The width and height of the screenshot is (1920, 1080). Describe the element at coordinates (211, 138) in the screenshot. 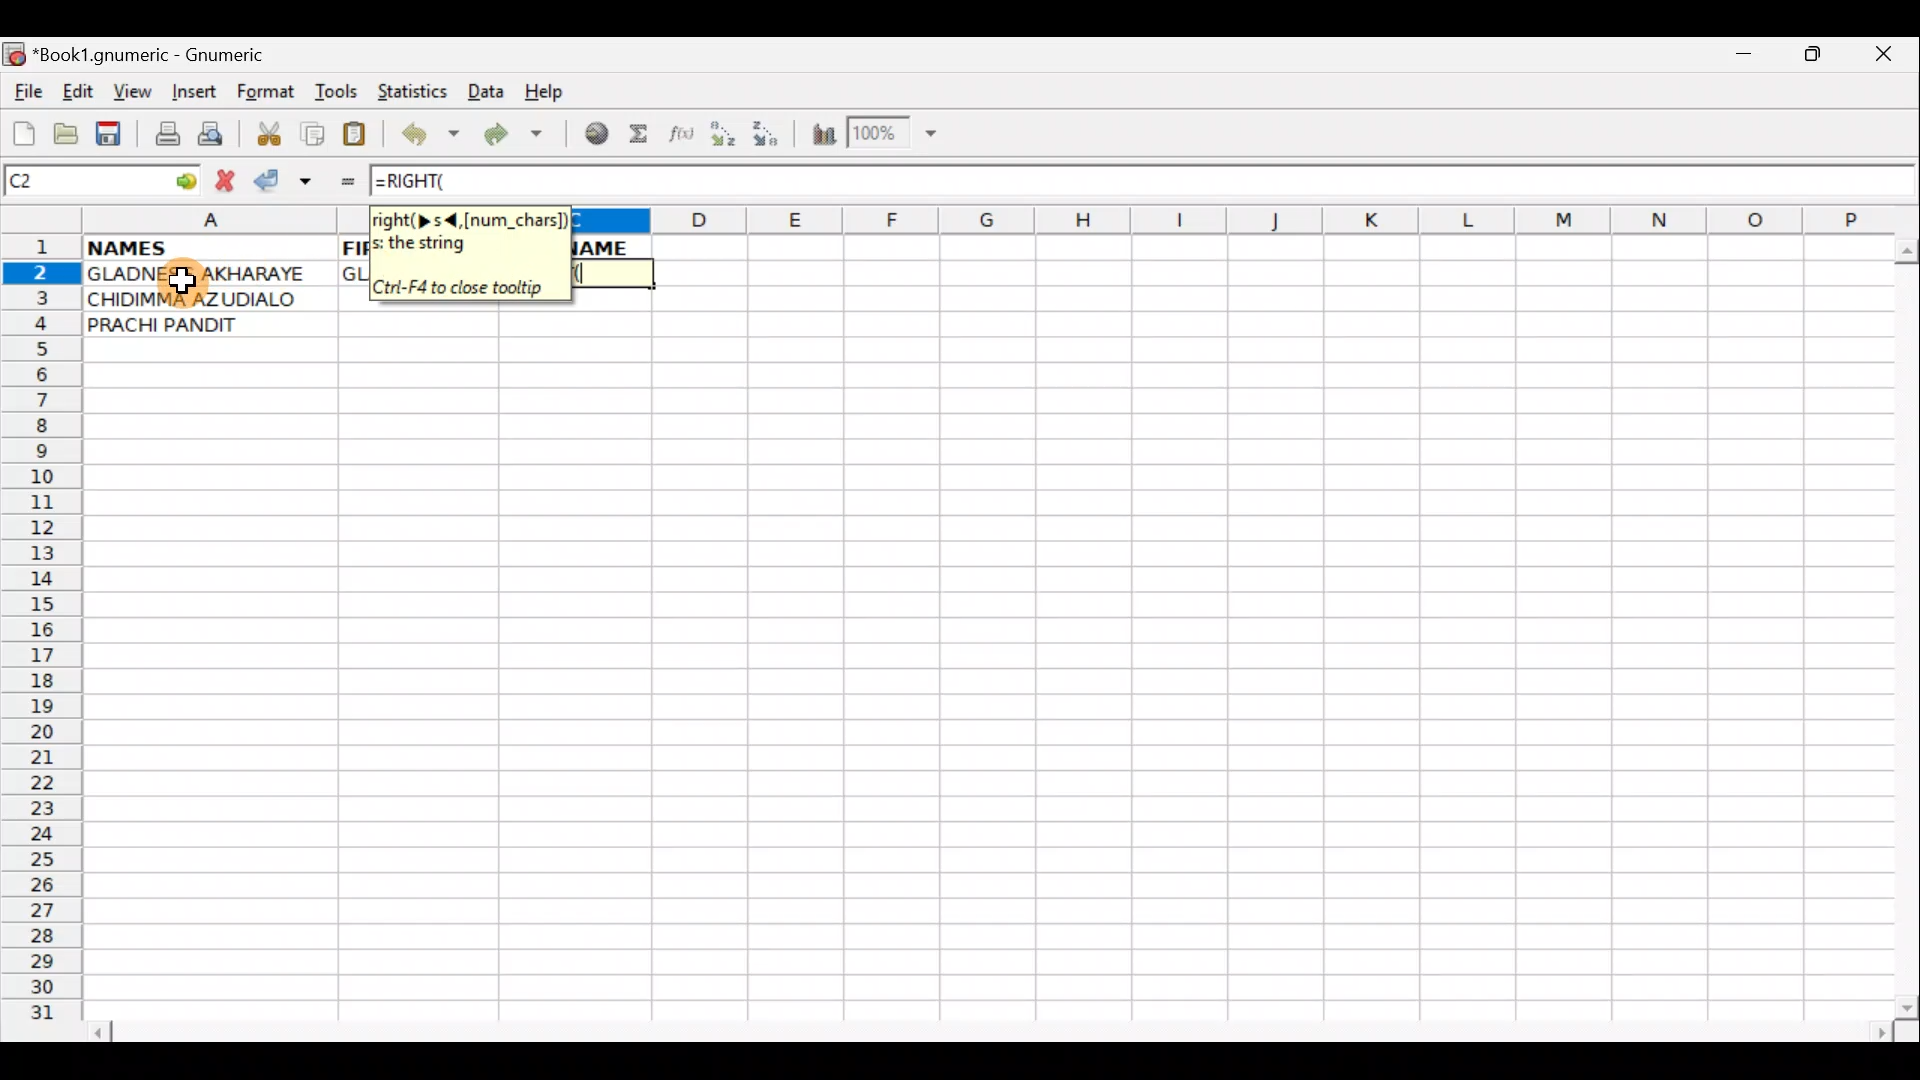

I see `Print preview` at that location.